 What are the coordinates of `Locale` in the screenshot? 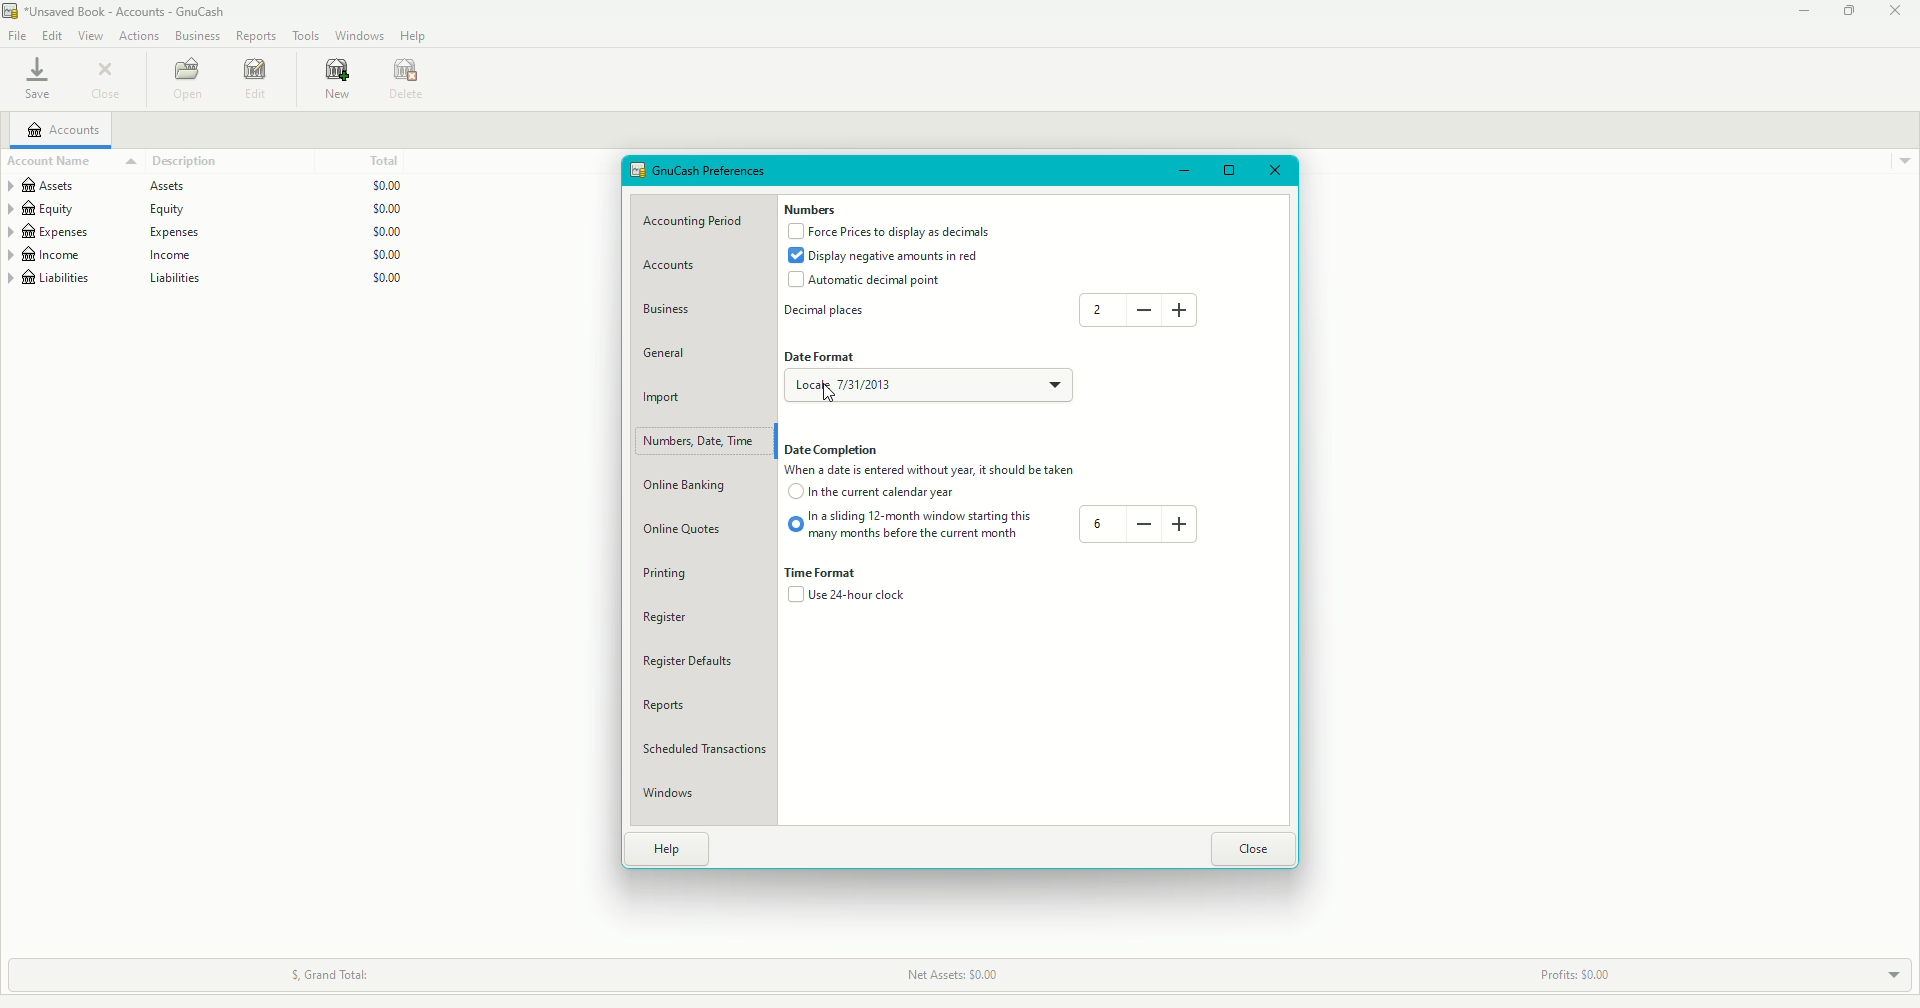 It's located at (962, 387).